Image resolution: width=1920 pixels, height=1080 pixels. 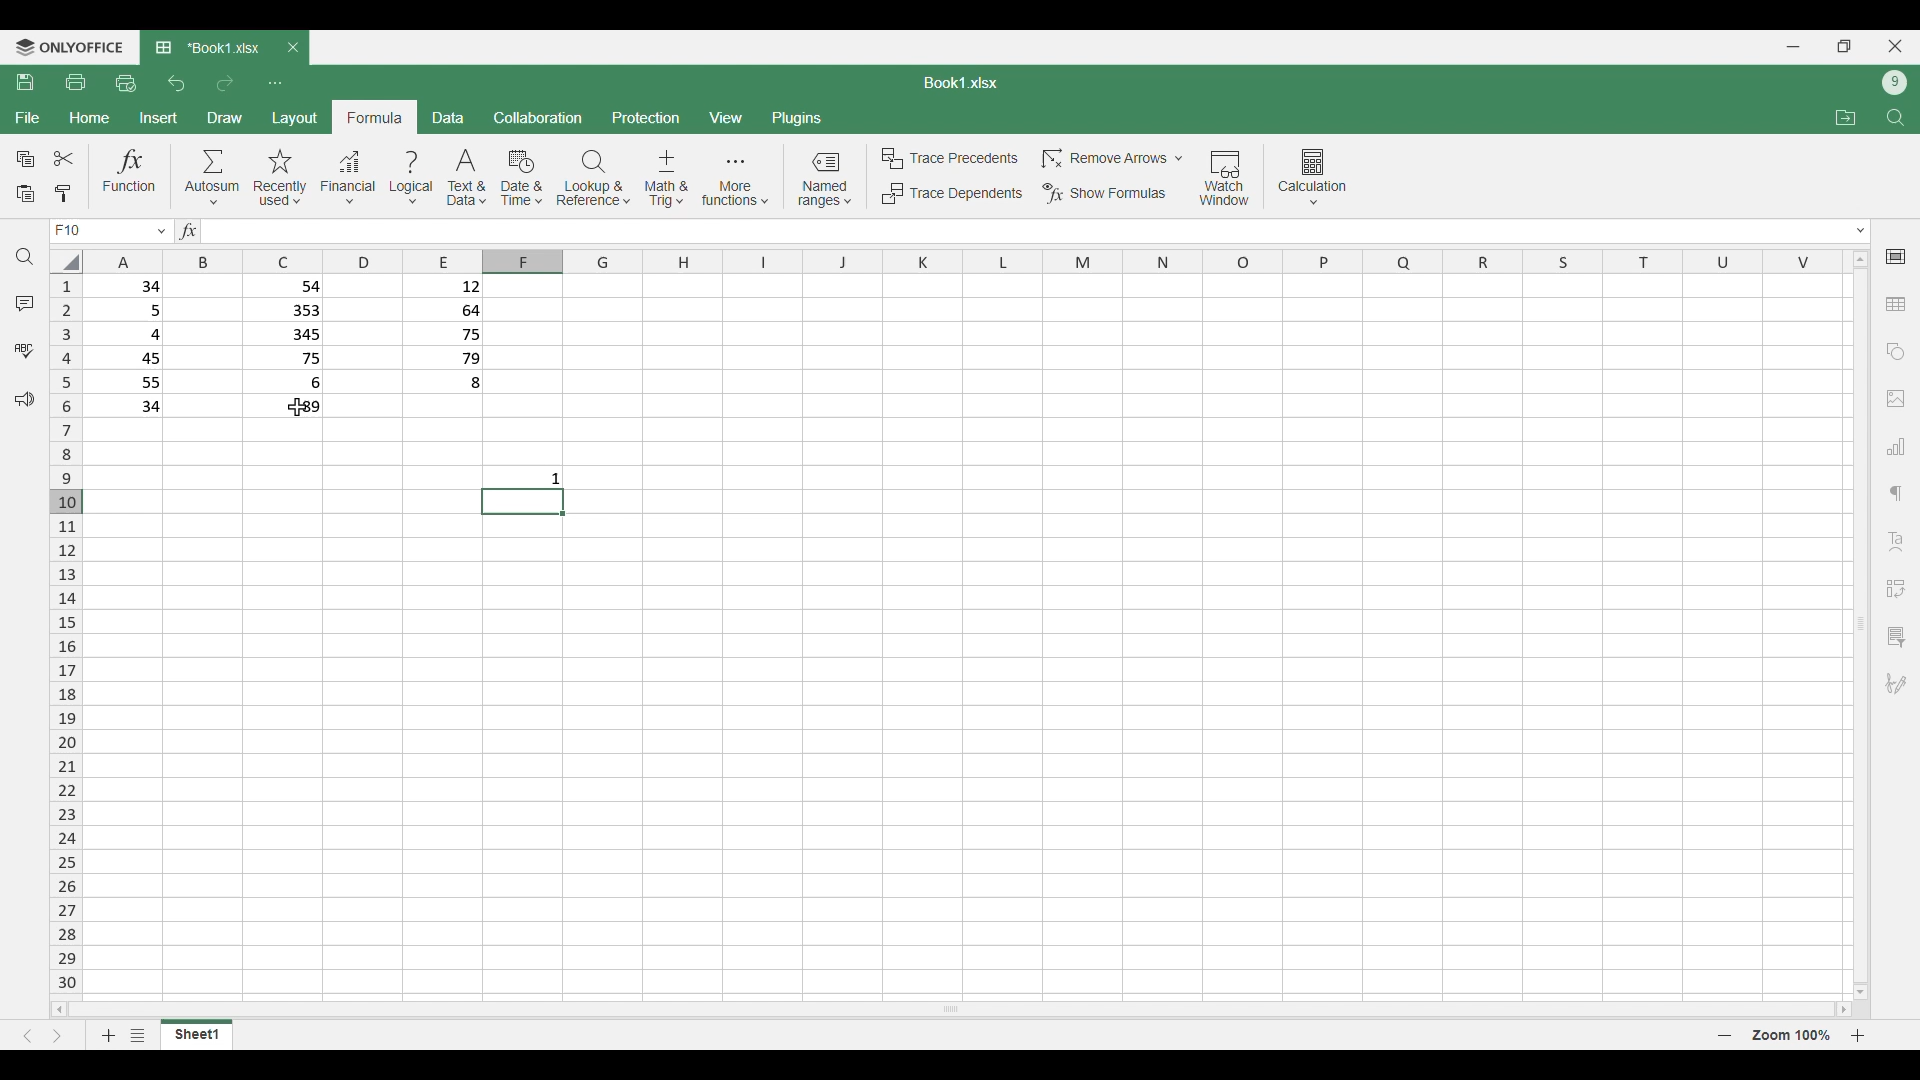 I want to click on Paragraph setting, so click(x=1897, y=494).